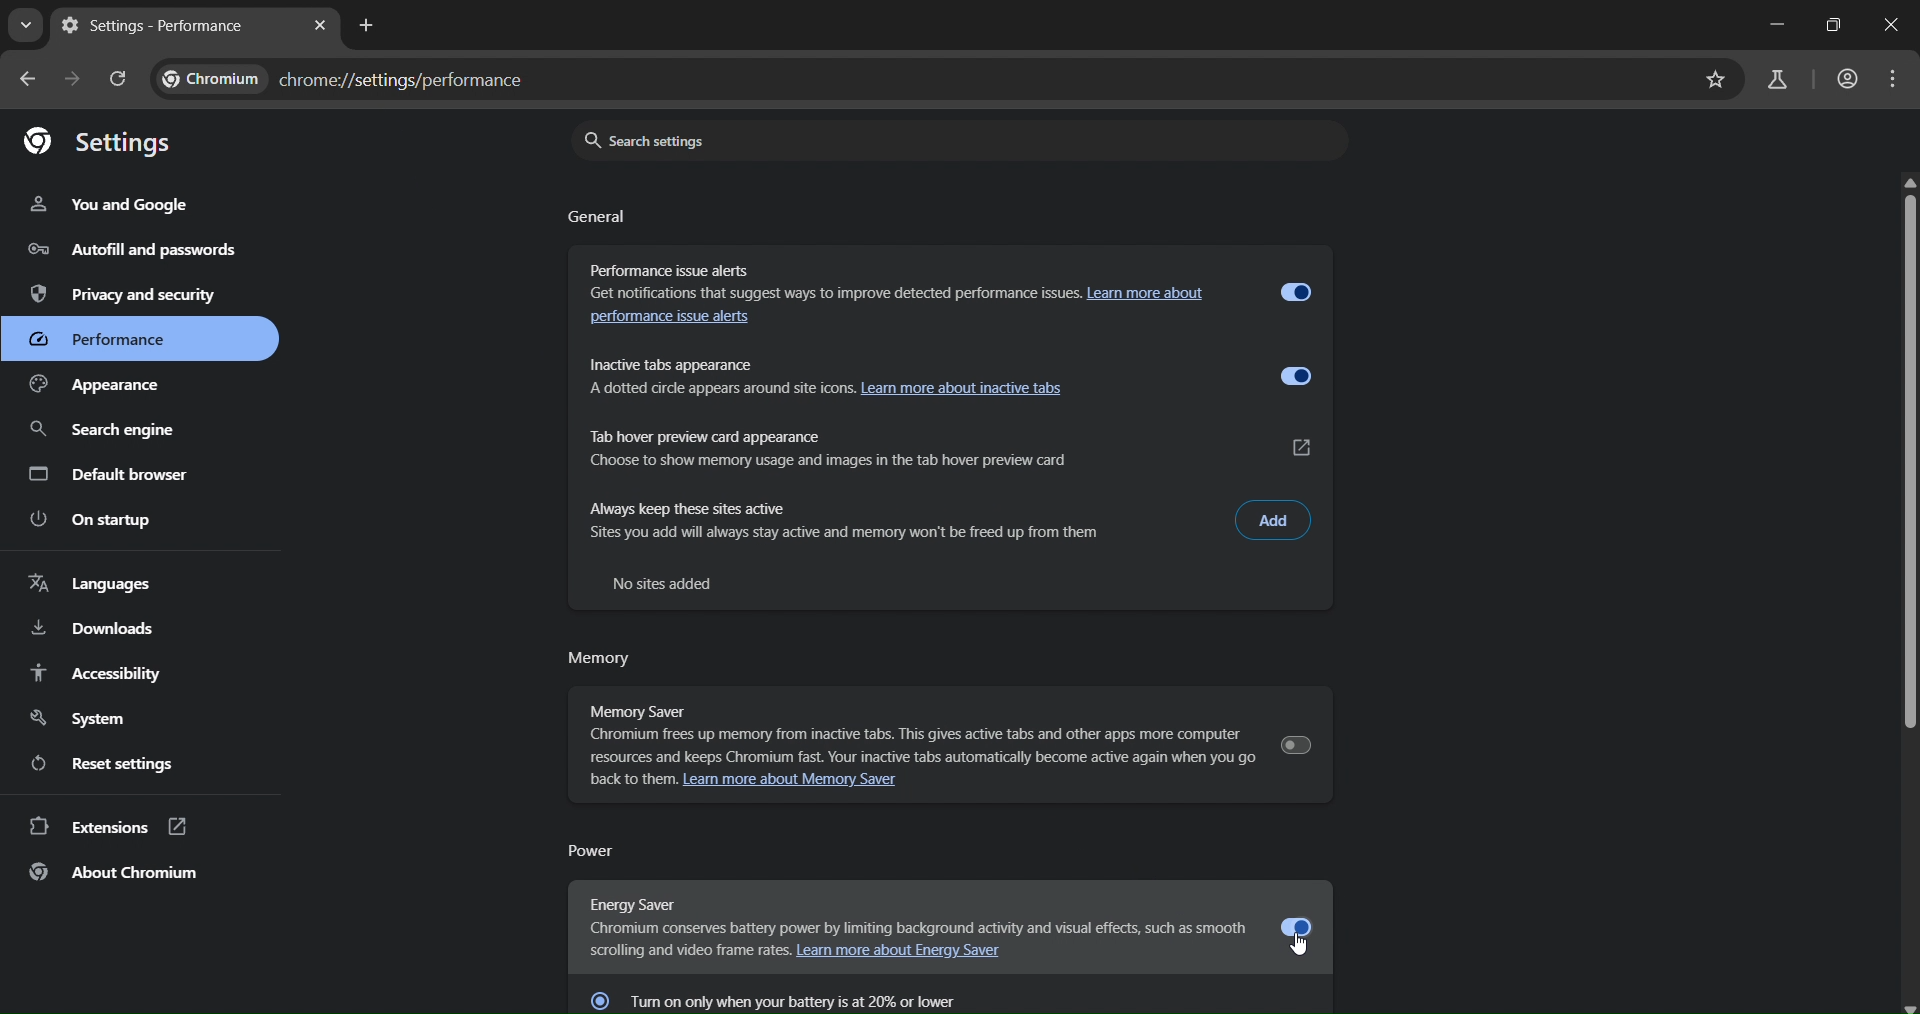 This screenshot has height=1014, width=1920. I want to click on link, so click(1304, 447).